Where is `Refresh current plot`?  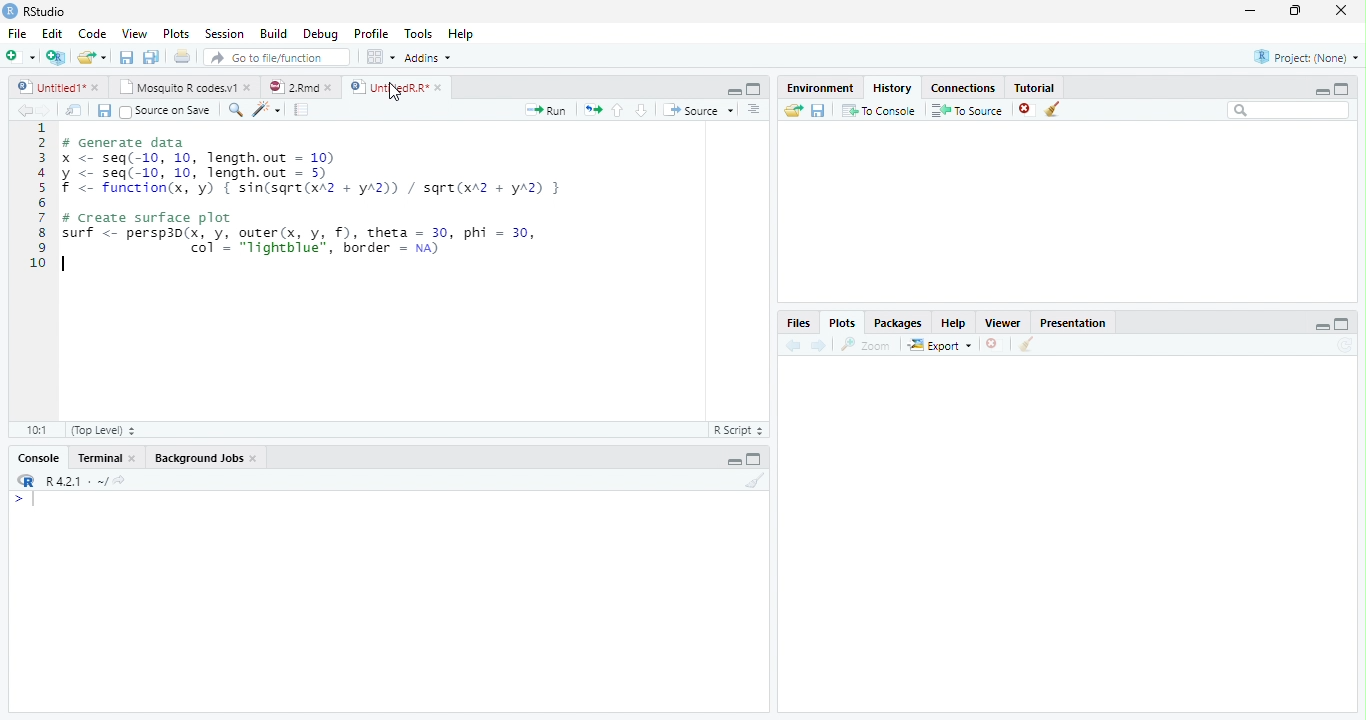
Refresh current plot is located at coordinates (1347, 345).